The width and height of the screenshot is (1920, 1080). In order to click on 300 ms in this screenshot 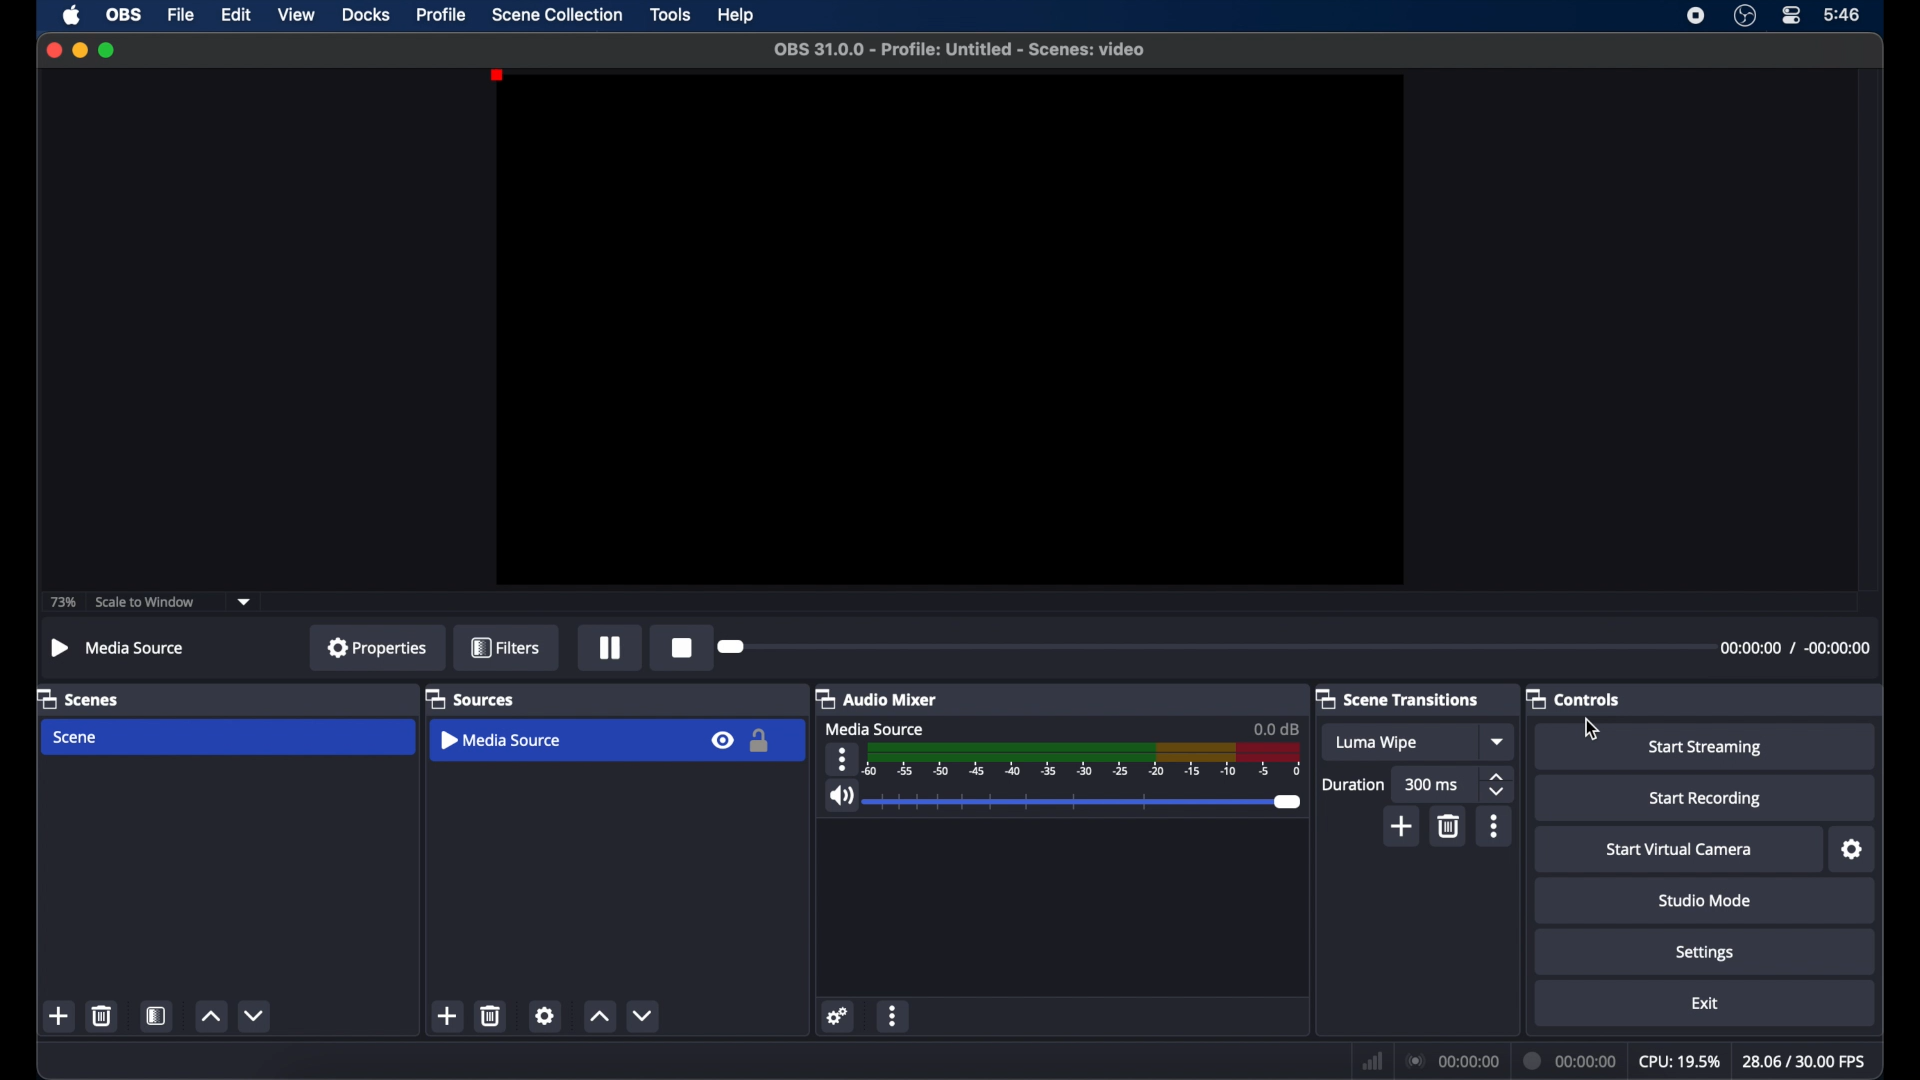, I will do `click(1434, 784)`.